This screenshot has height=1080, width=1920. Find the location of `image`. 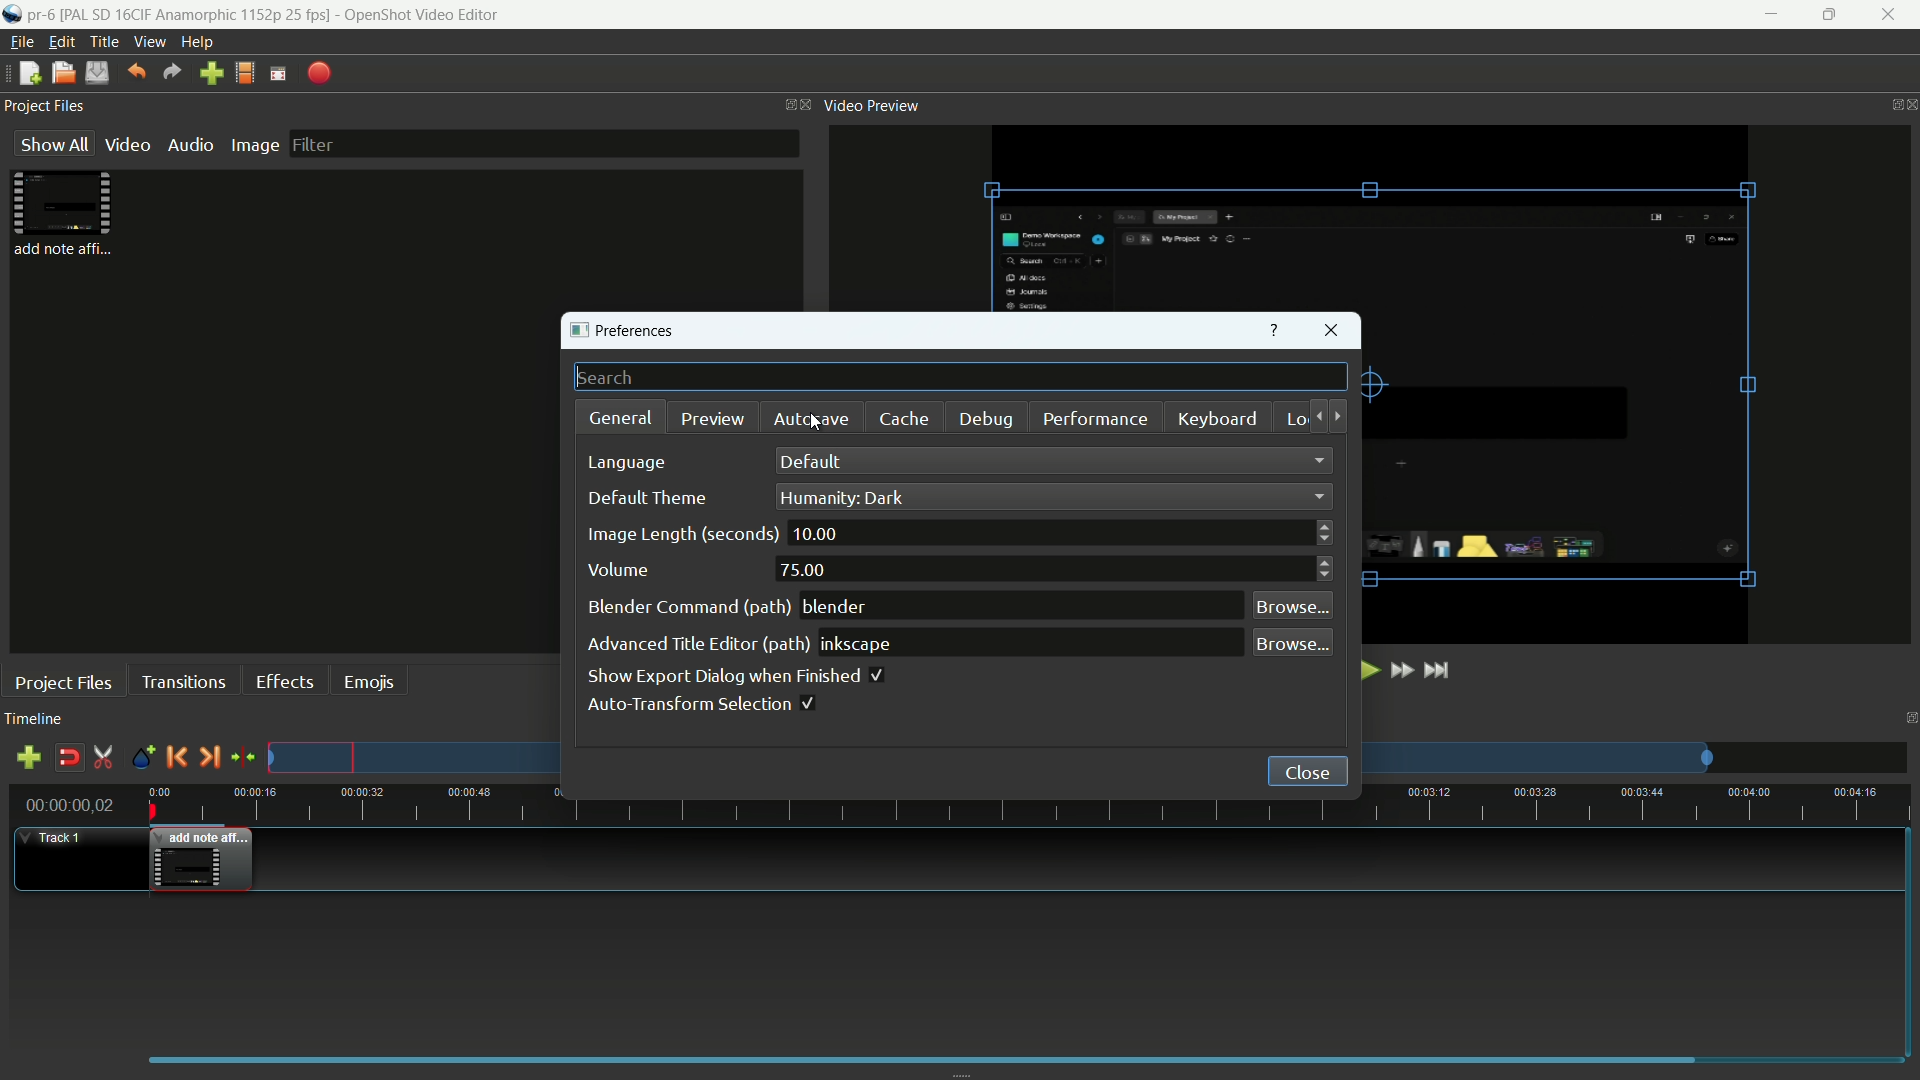

image is located at coordinates (255, 145).